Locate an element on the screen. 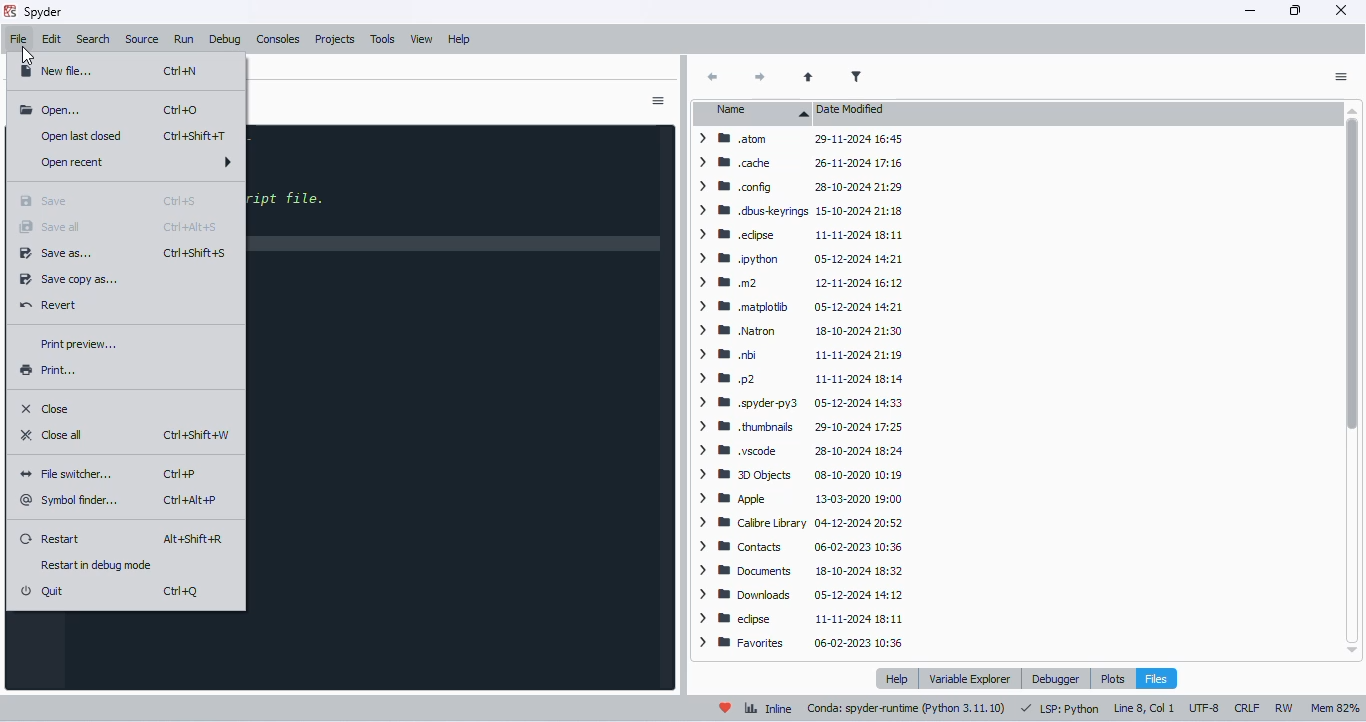 The width and height of the screenshot is (1366, 722). help spyder is located at coordinates (726, 708).